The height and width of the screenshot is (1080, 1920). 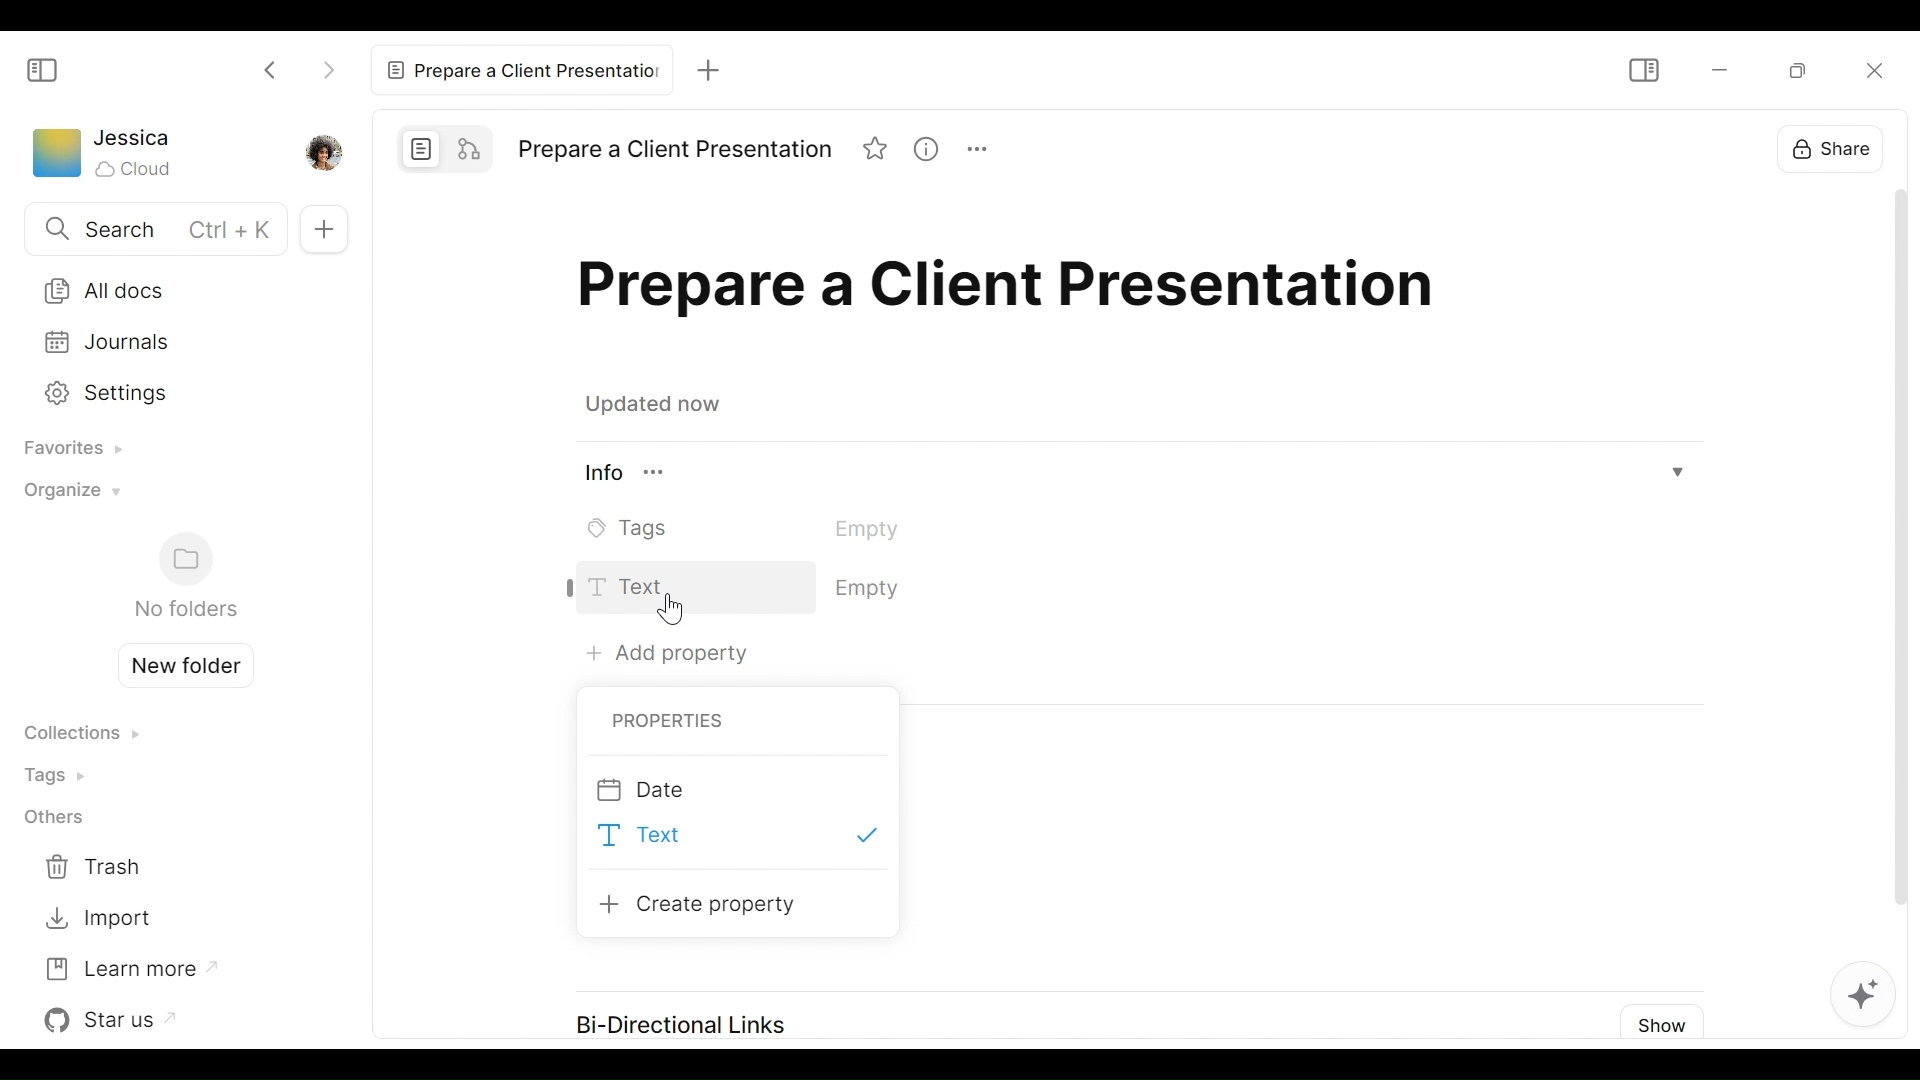 I want to click on Show/Hide Sidebar, so click(x=43, y=69).